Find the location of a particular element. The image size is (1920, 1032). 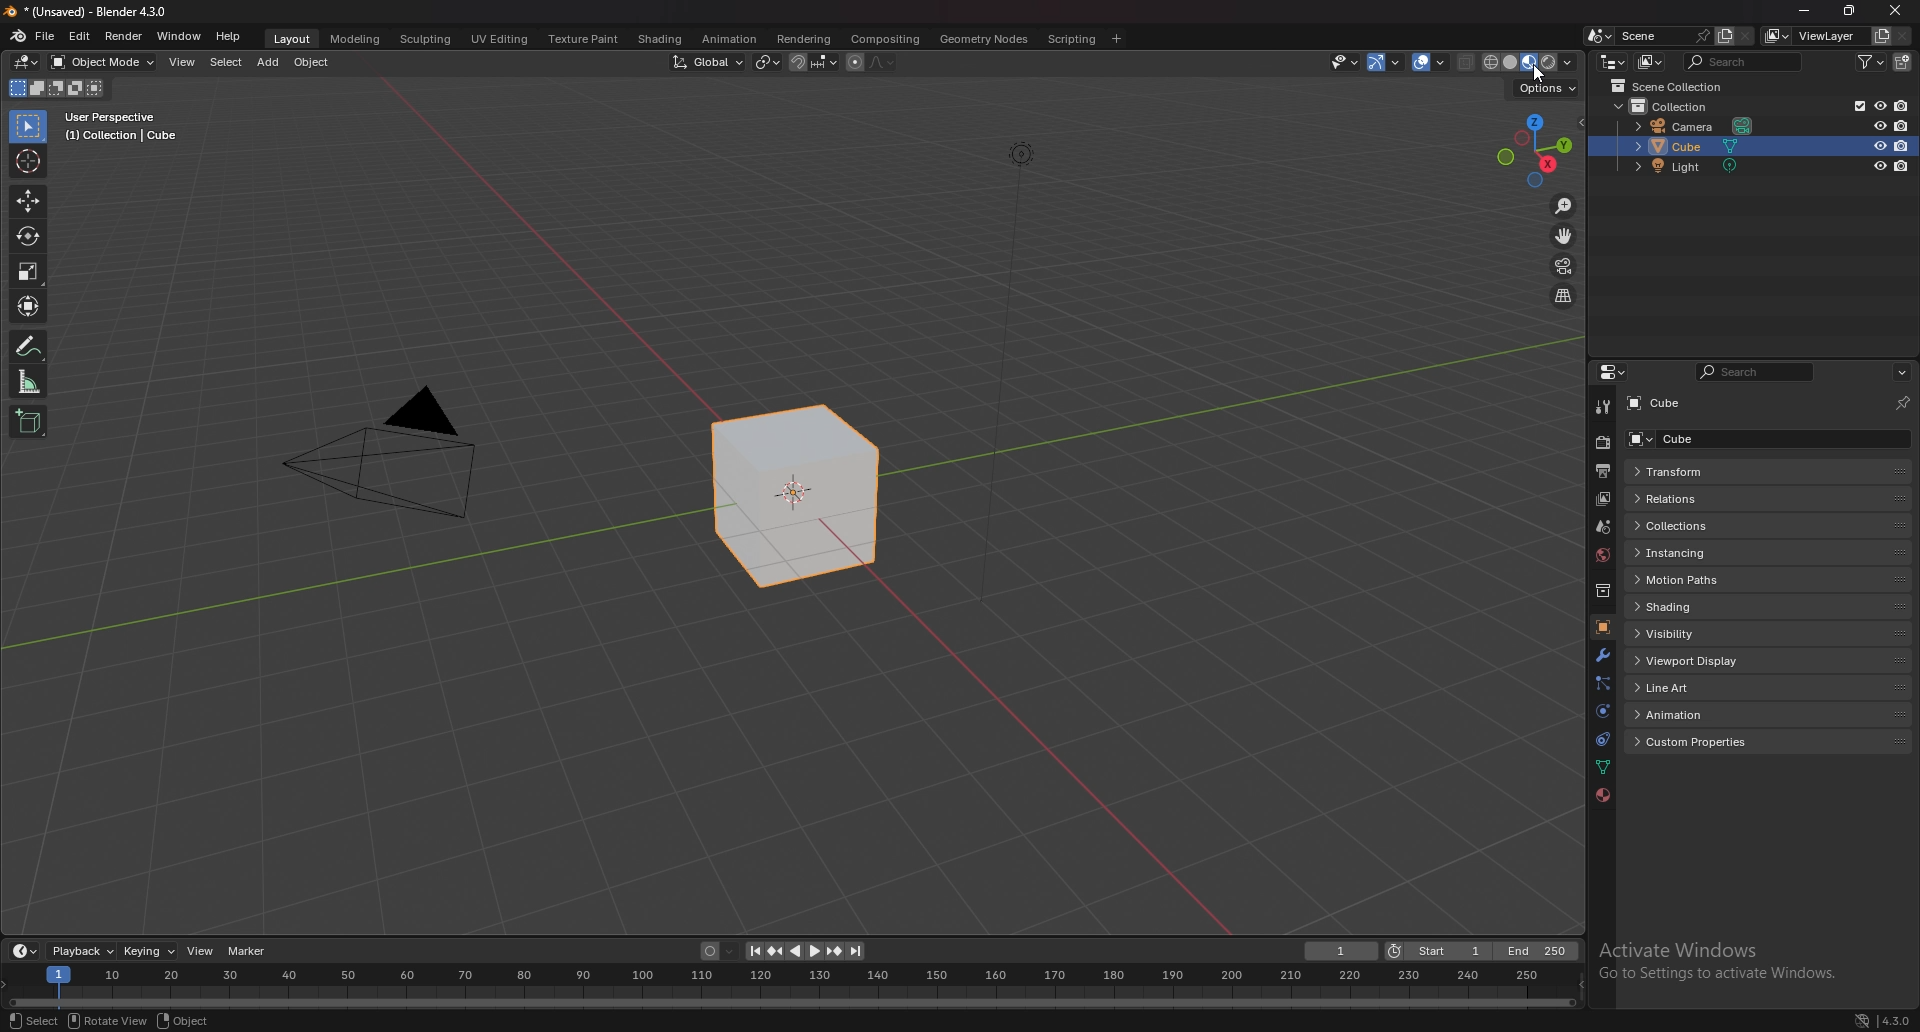

jump to next keyframe is located at coordinates (833, 951).